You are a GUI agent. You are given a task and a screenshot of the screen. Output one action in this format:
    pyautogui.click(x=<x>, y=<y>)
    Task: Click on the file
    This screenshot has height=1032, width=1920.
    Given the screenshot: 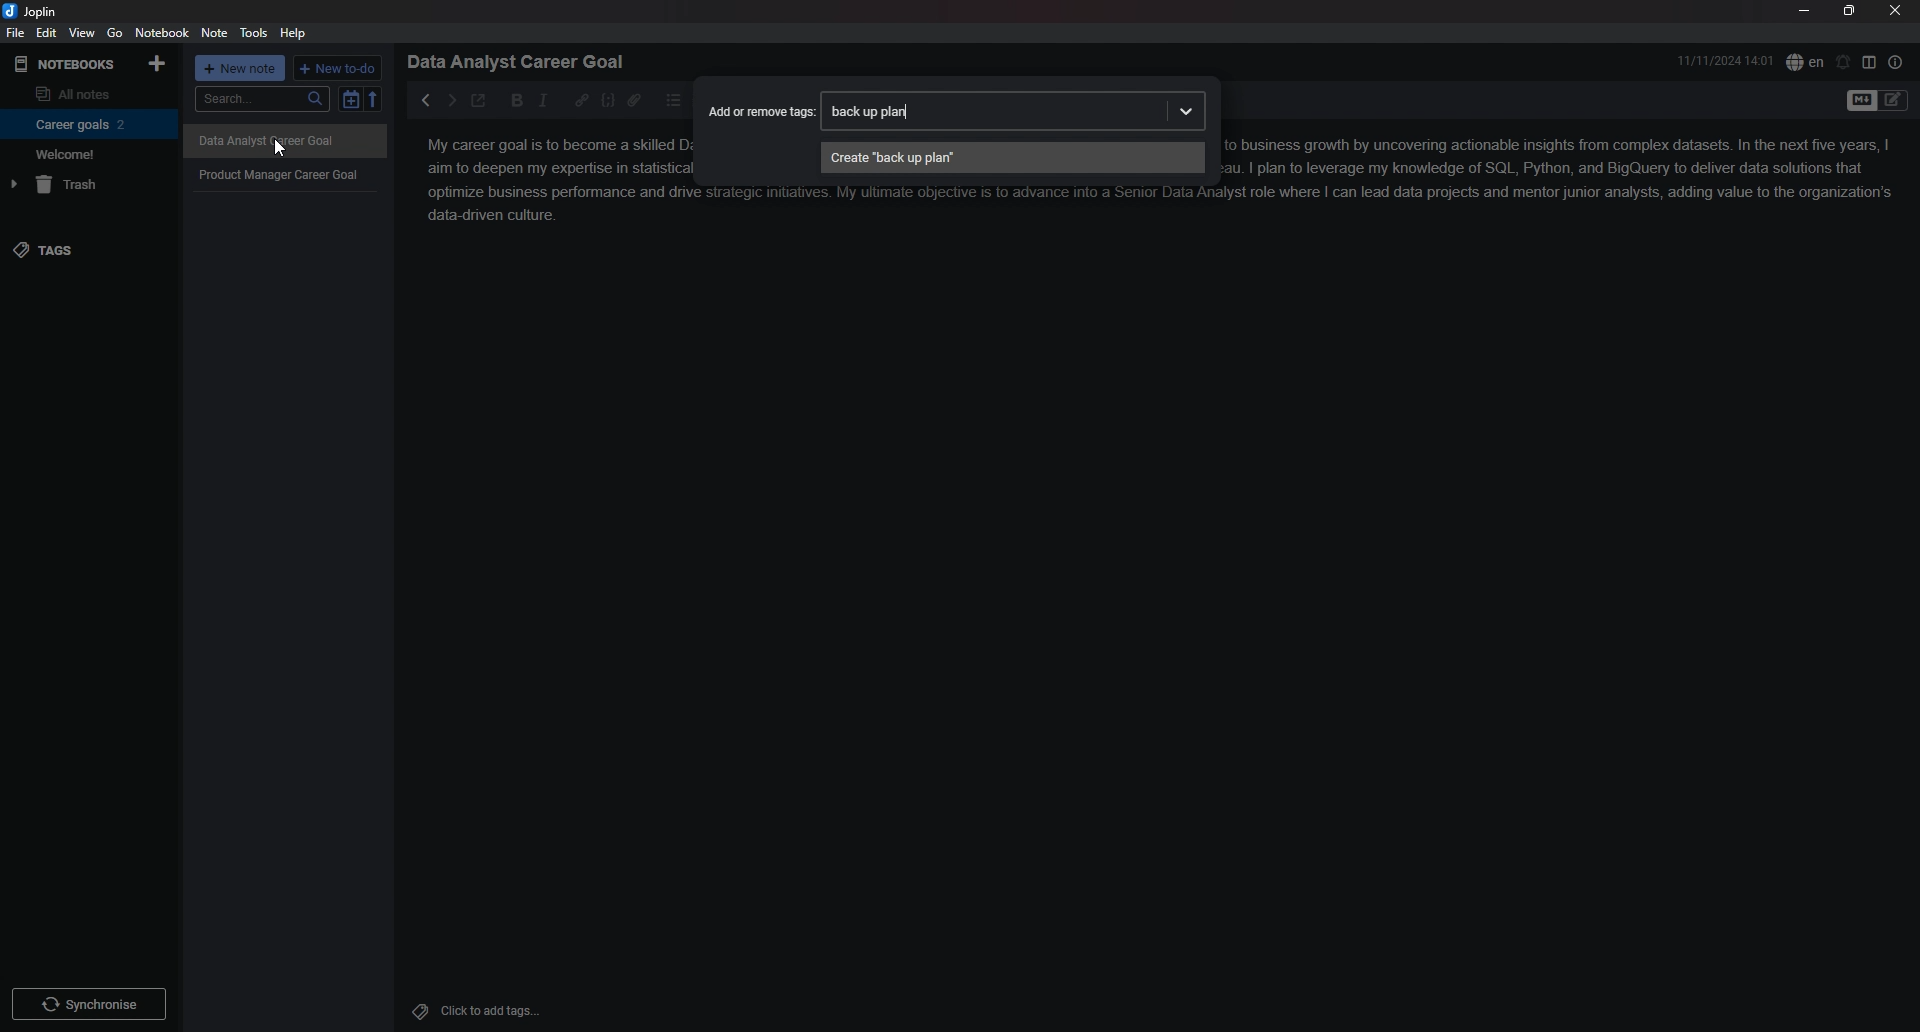 What is the action you would take?
    pyautogui.click(x=16, y=32)
    